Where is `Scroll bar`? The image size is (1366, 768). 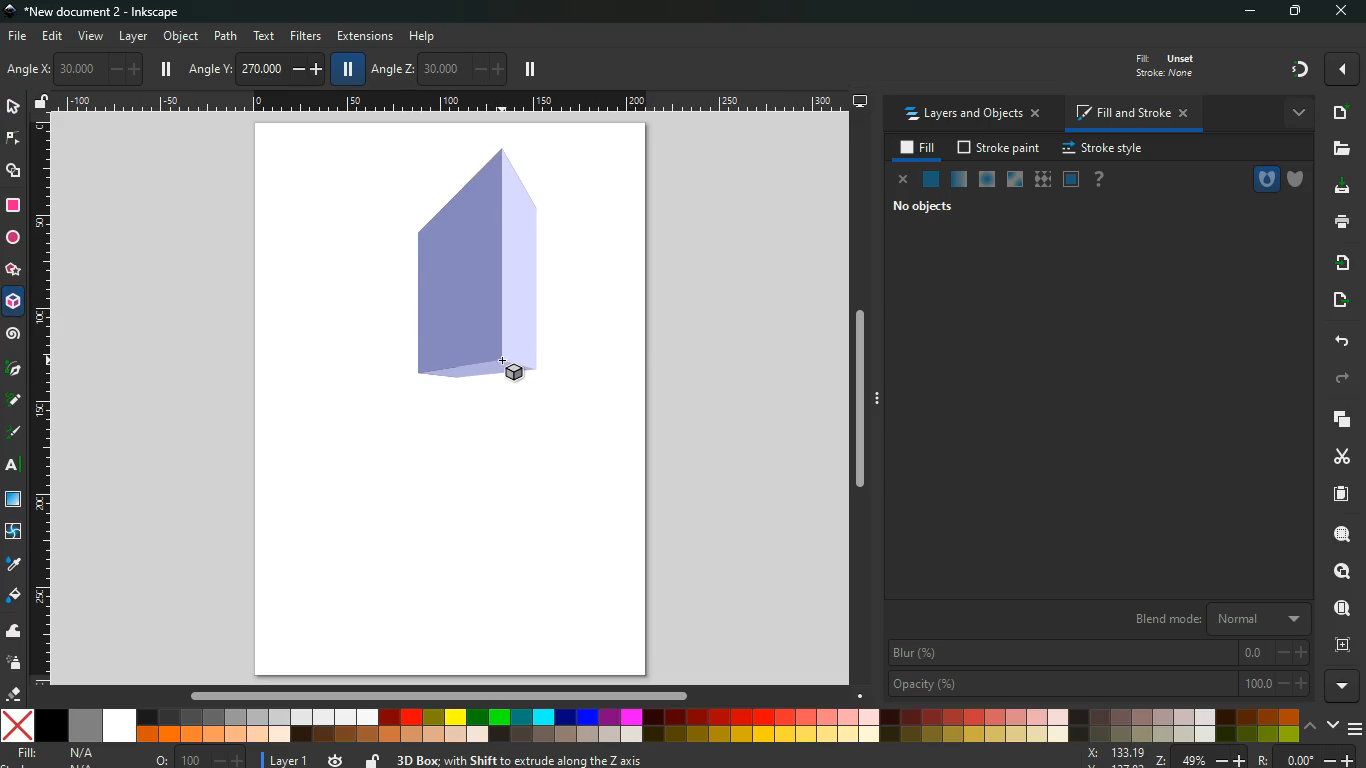
Scroll bar is located at coordinates (436, 696).